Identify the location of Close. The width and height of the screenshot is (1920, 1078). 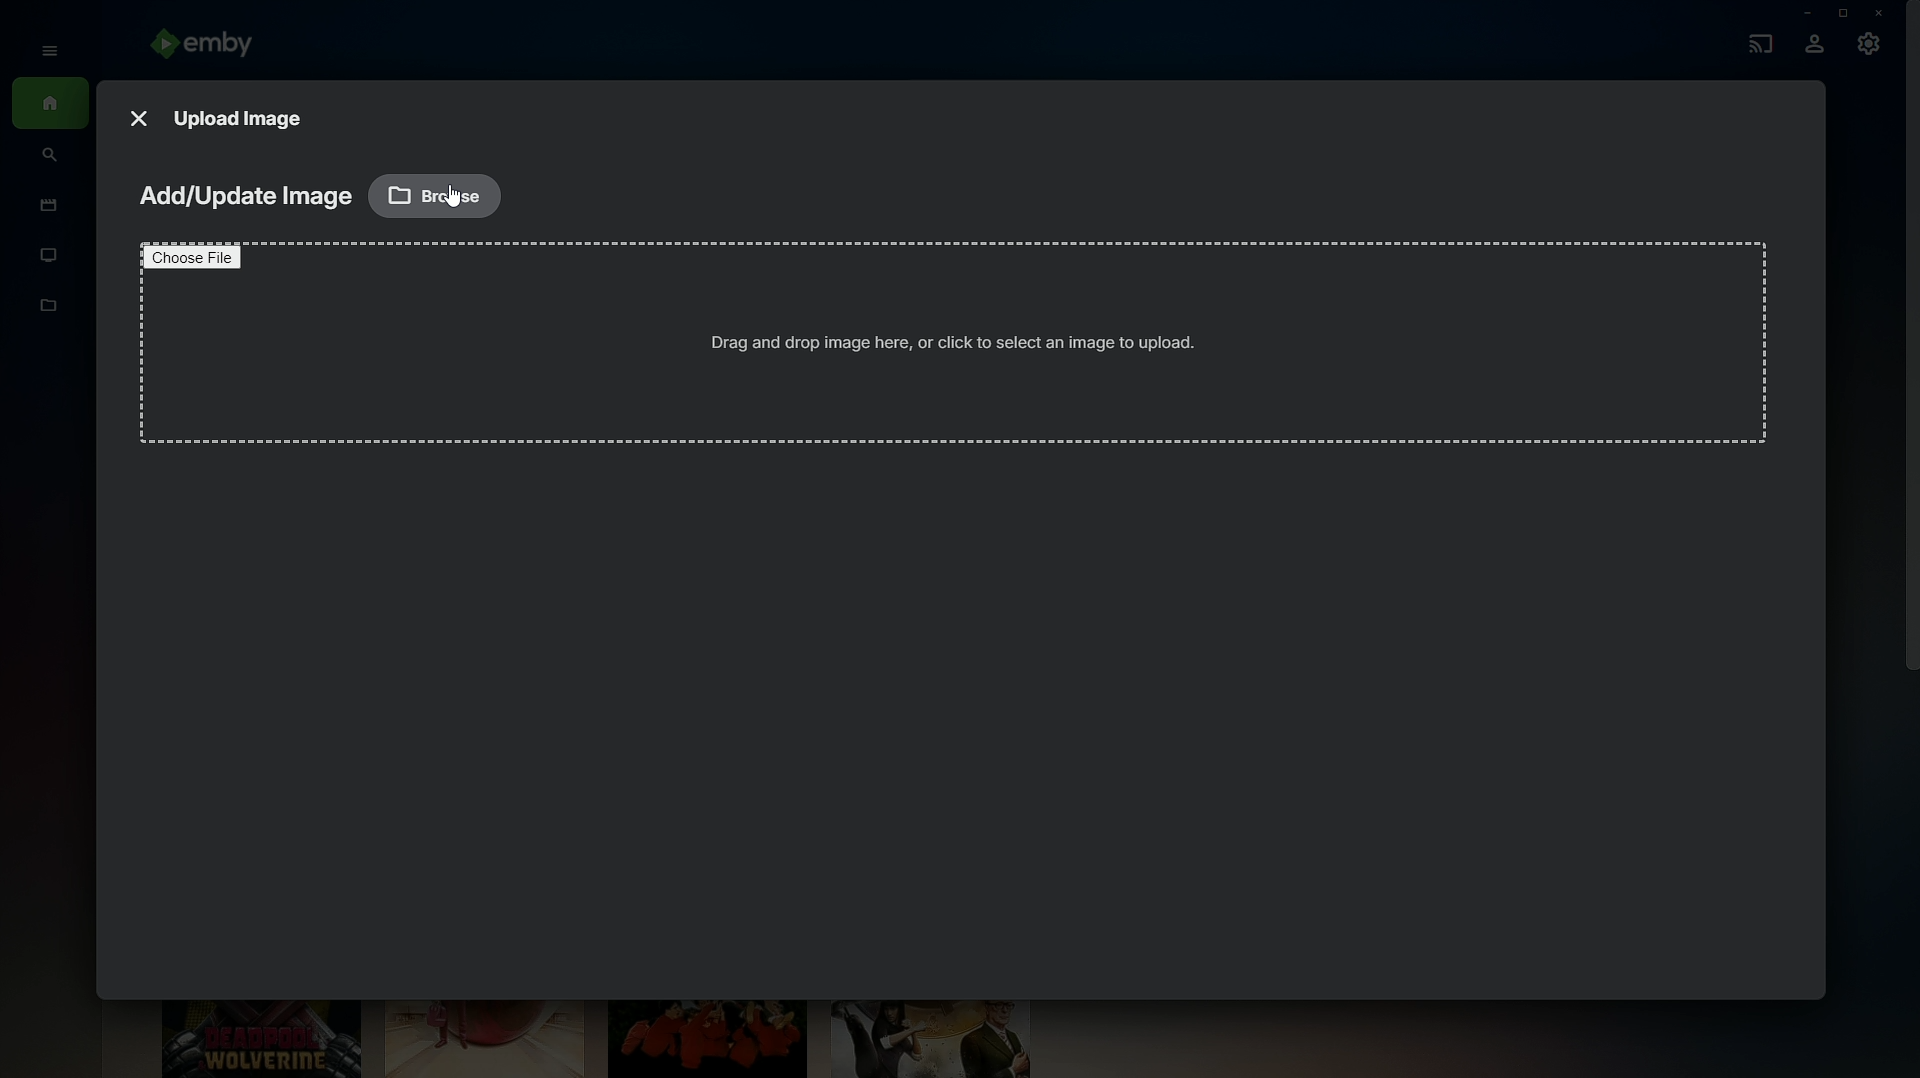
(138, 114).